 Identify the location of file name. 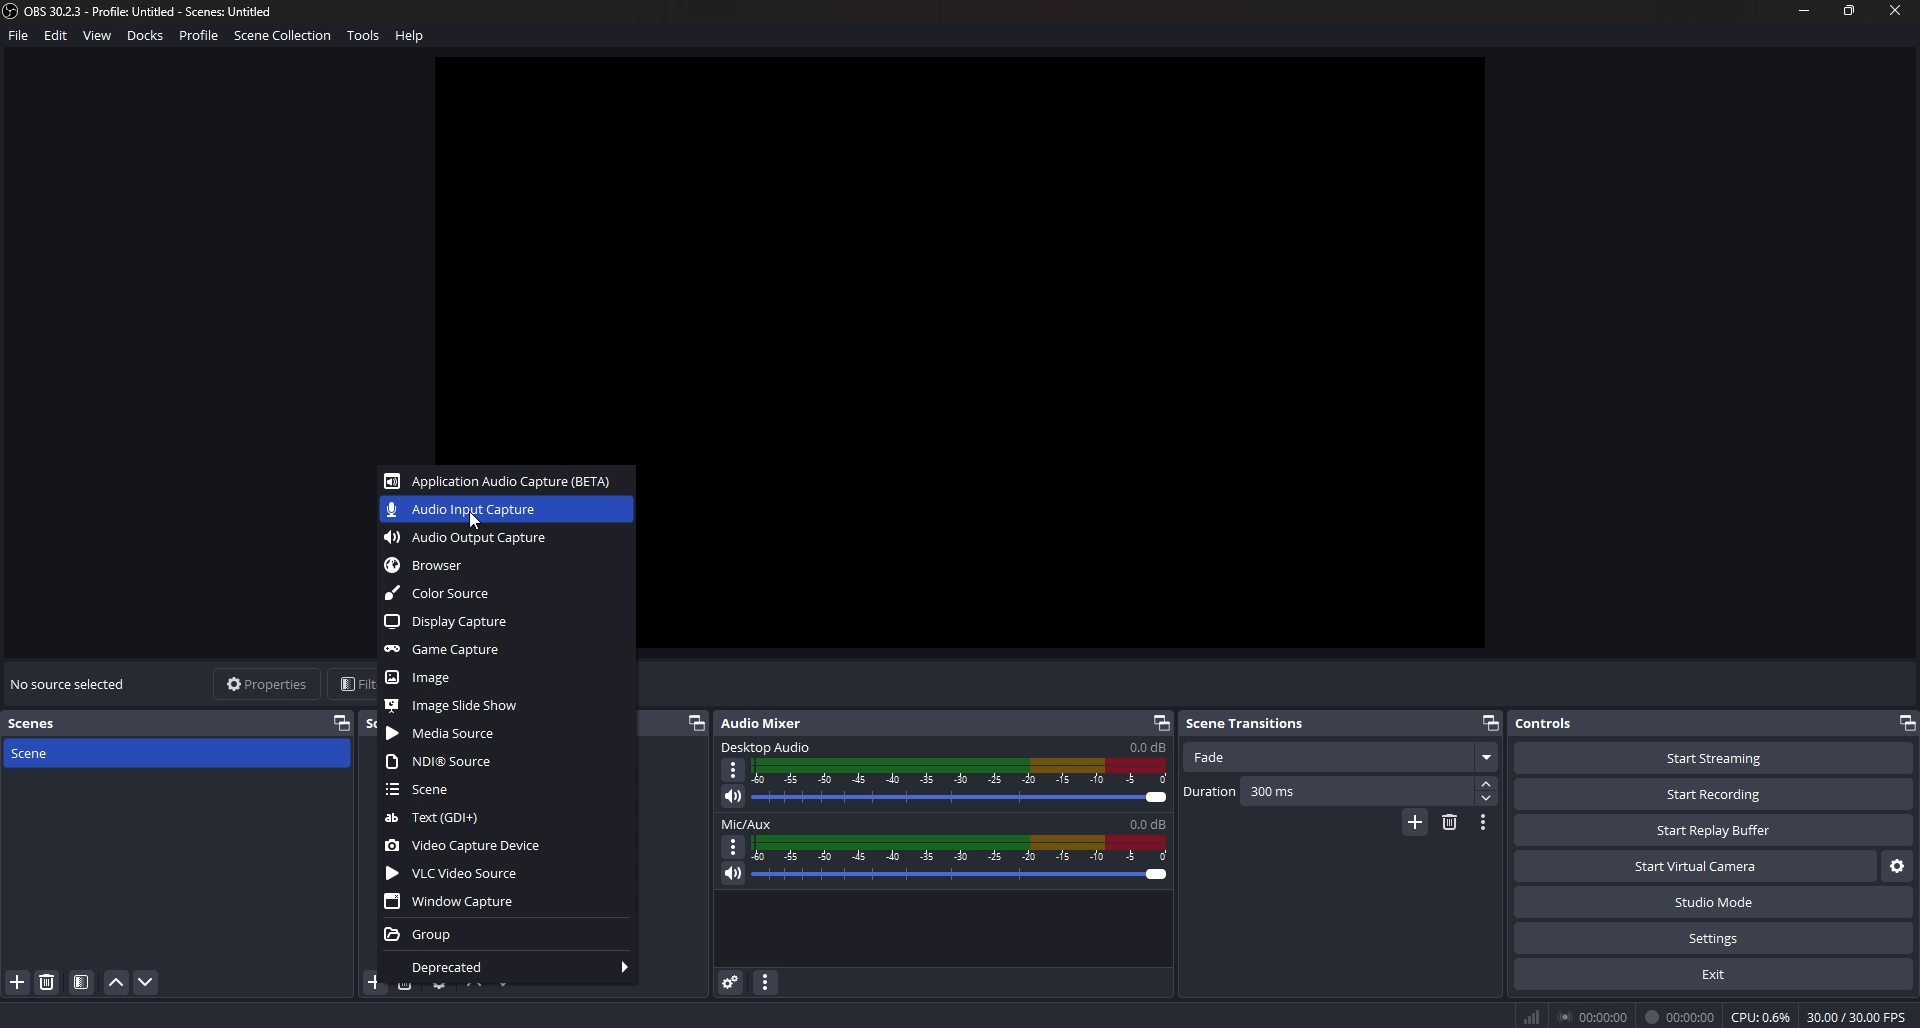
(141, 11).